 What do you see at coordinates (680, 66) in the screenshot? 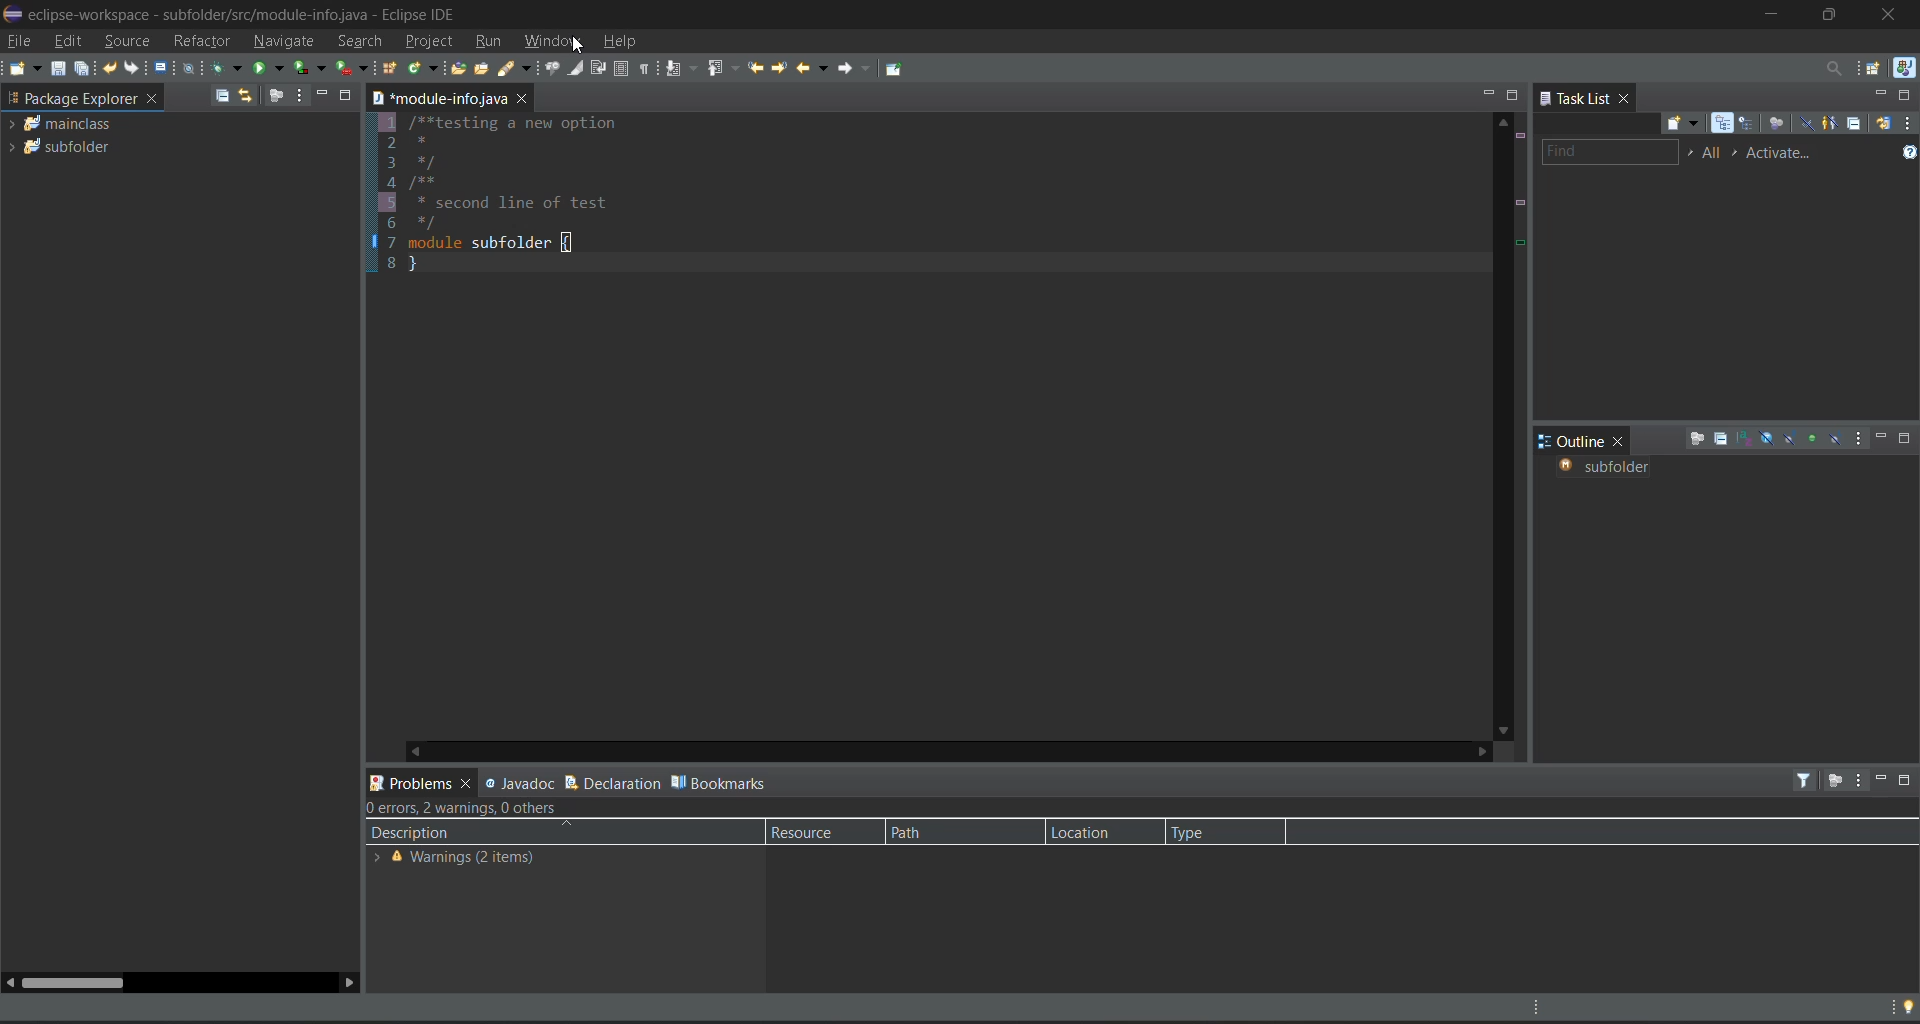
I see `next annotation` at bounding box center [680, 66].